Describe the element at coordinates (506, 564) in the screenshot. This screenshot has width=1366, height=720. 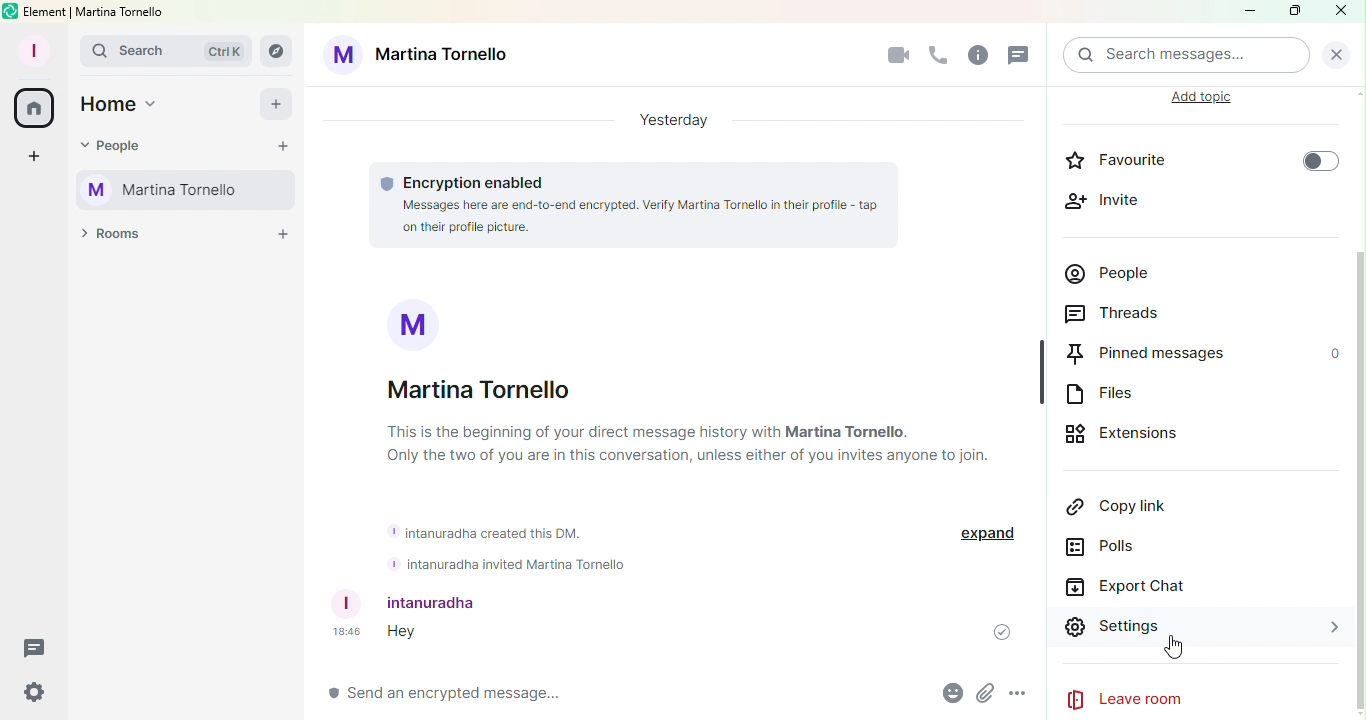
I see ` intanuradha invited martina tornello` at that location.